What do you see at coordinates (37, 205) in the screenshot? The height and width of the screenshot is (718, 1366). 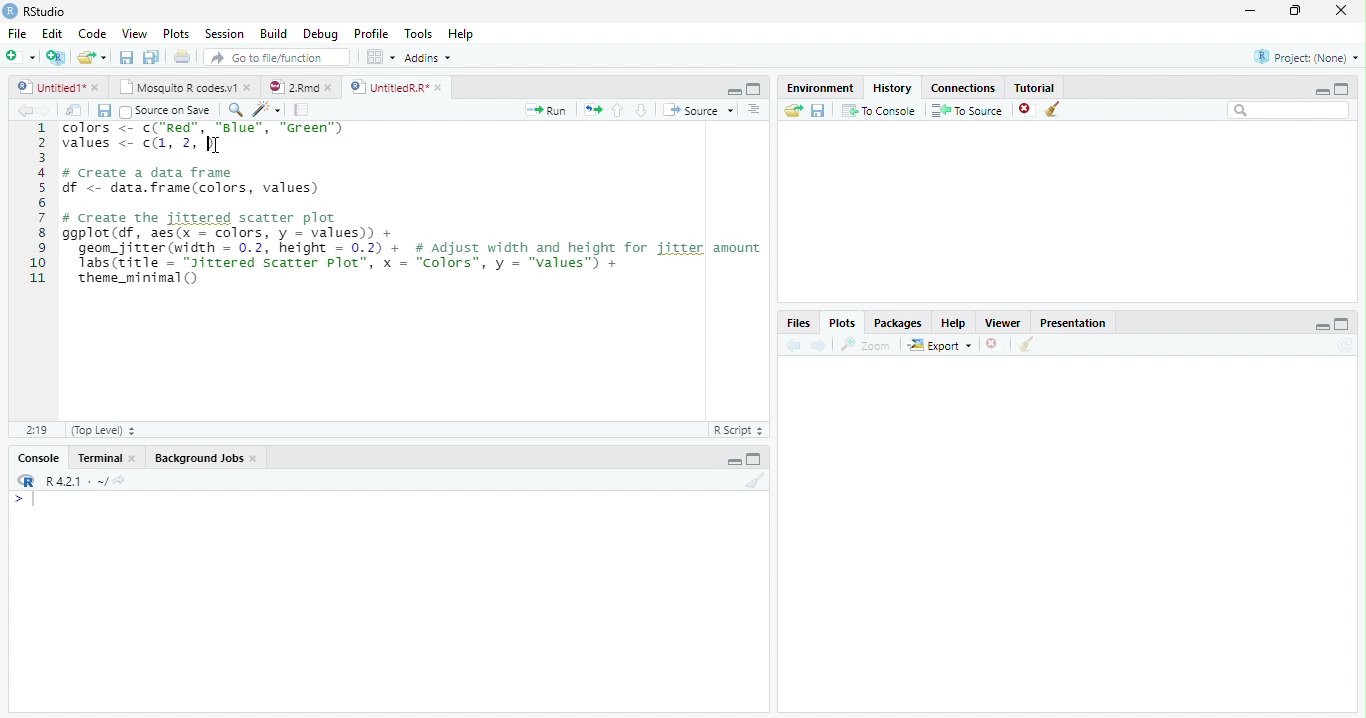 I see `Line numbers` at bounding box center [37, 205].